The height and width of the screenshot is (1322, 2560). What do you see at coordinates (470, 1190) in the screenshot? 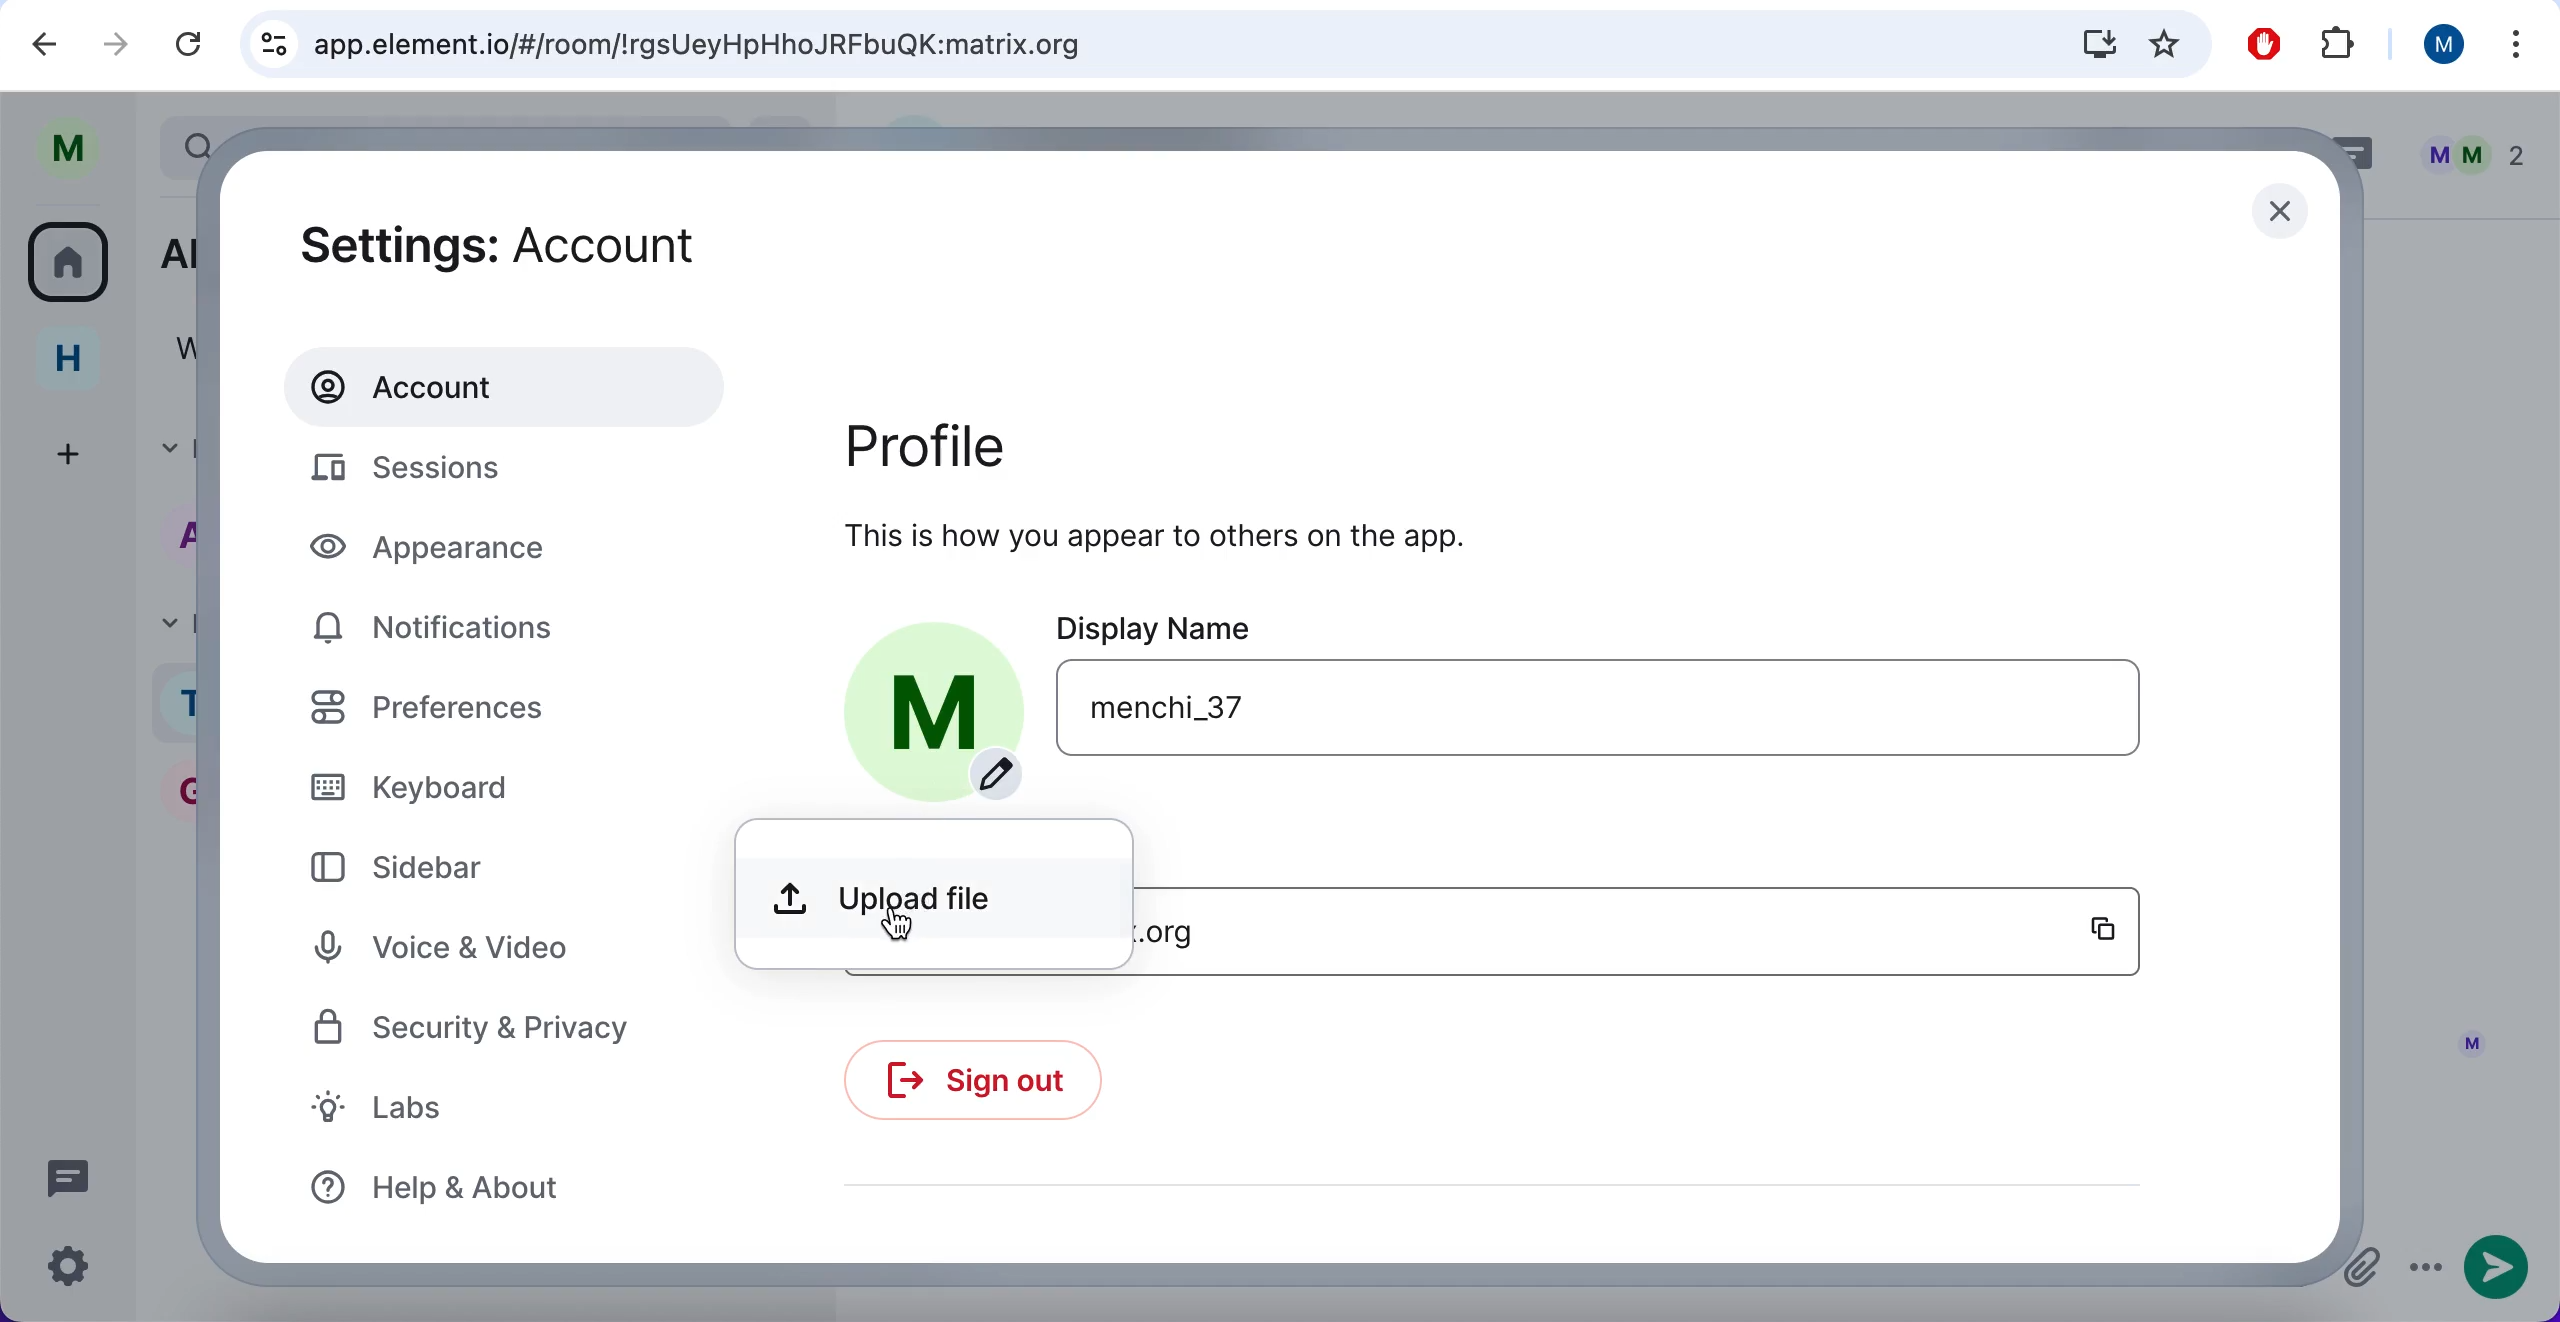
I see `help and about` at bounding box center [470, 1190].